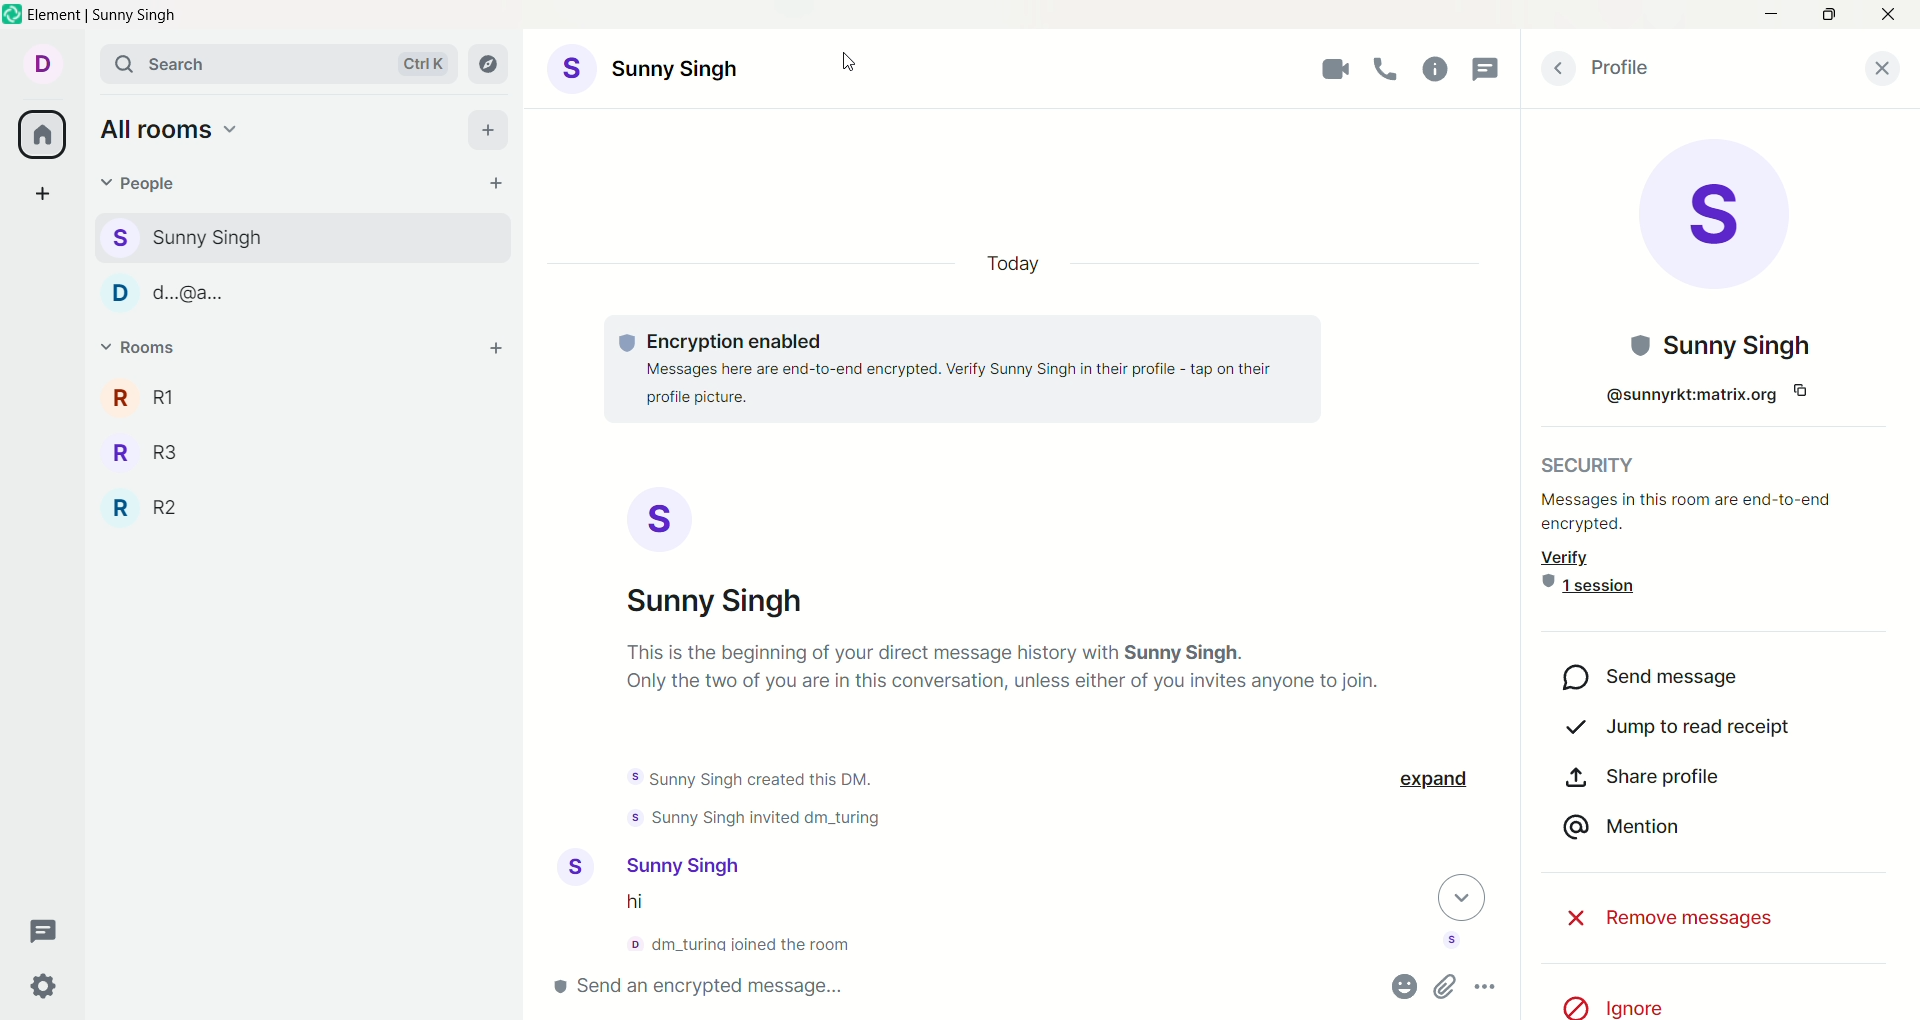 This screenshot has height=1020, width=1920. Describe the element at coordinates (152, 450) in the screenshot. I see `R3` at that location.